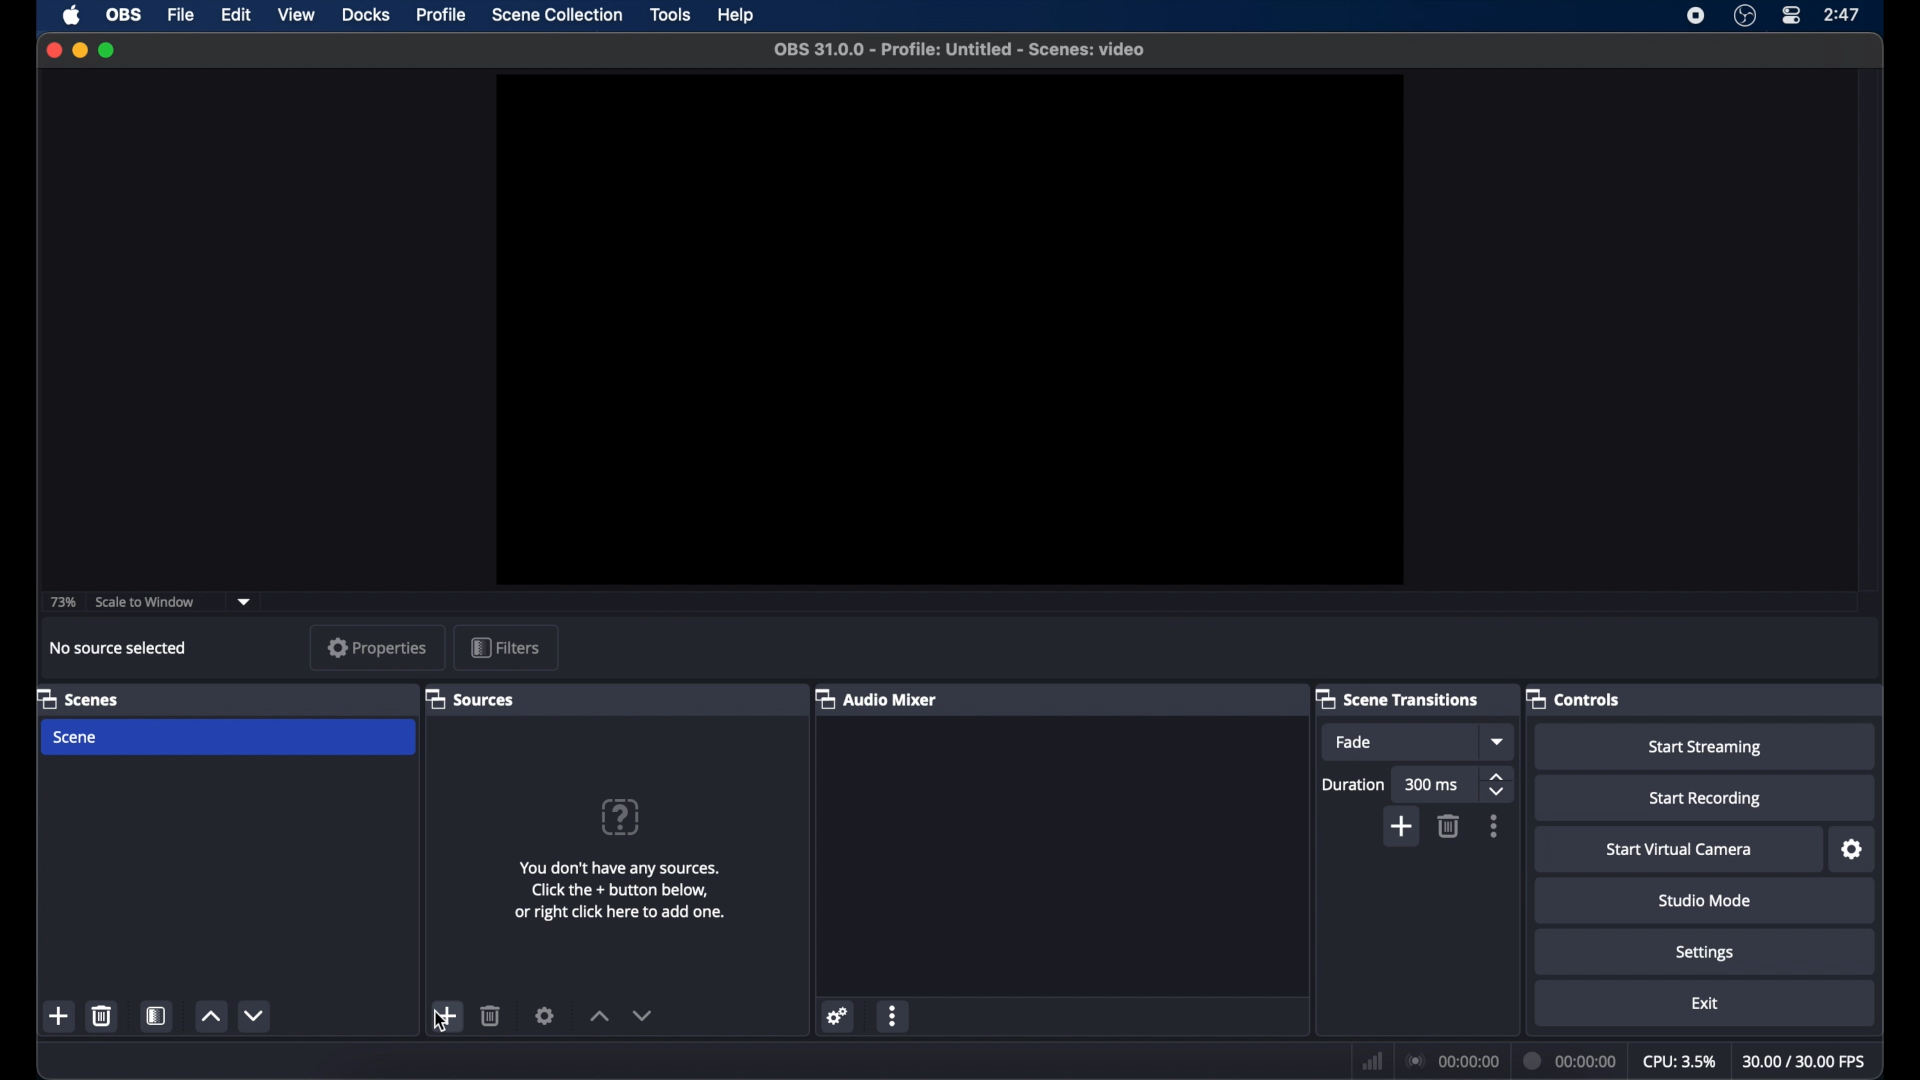 This screenshot has height=1080, width=1920. What do you see at coordinates (894, 1015) in the screenshot?
I see `more options` at bounding box center [894, 1015].